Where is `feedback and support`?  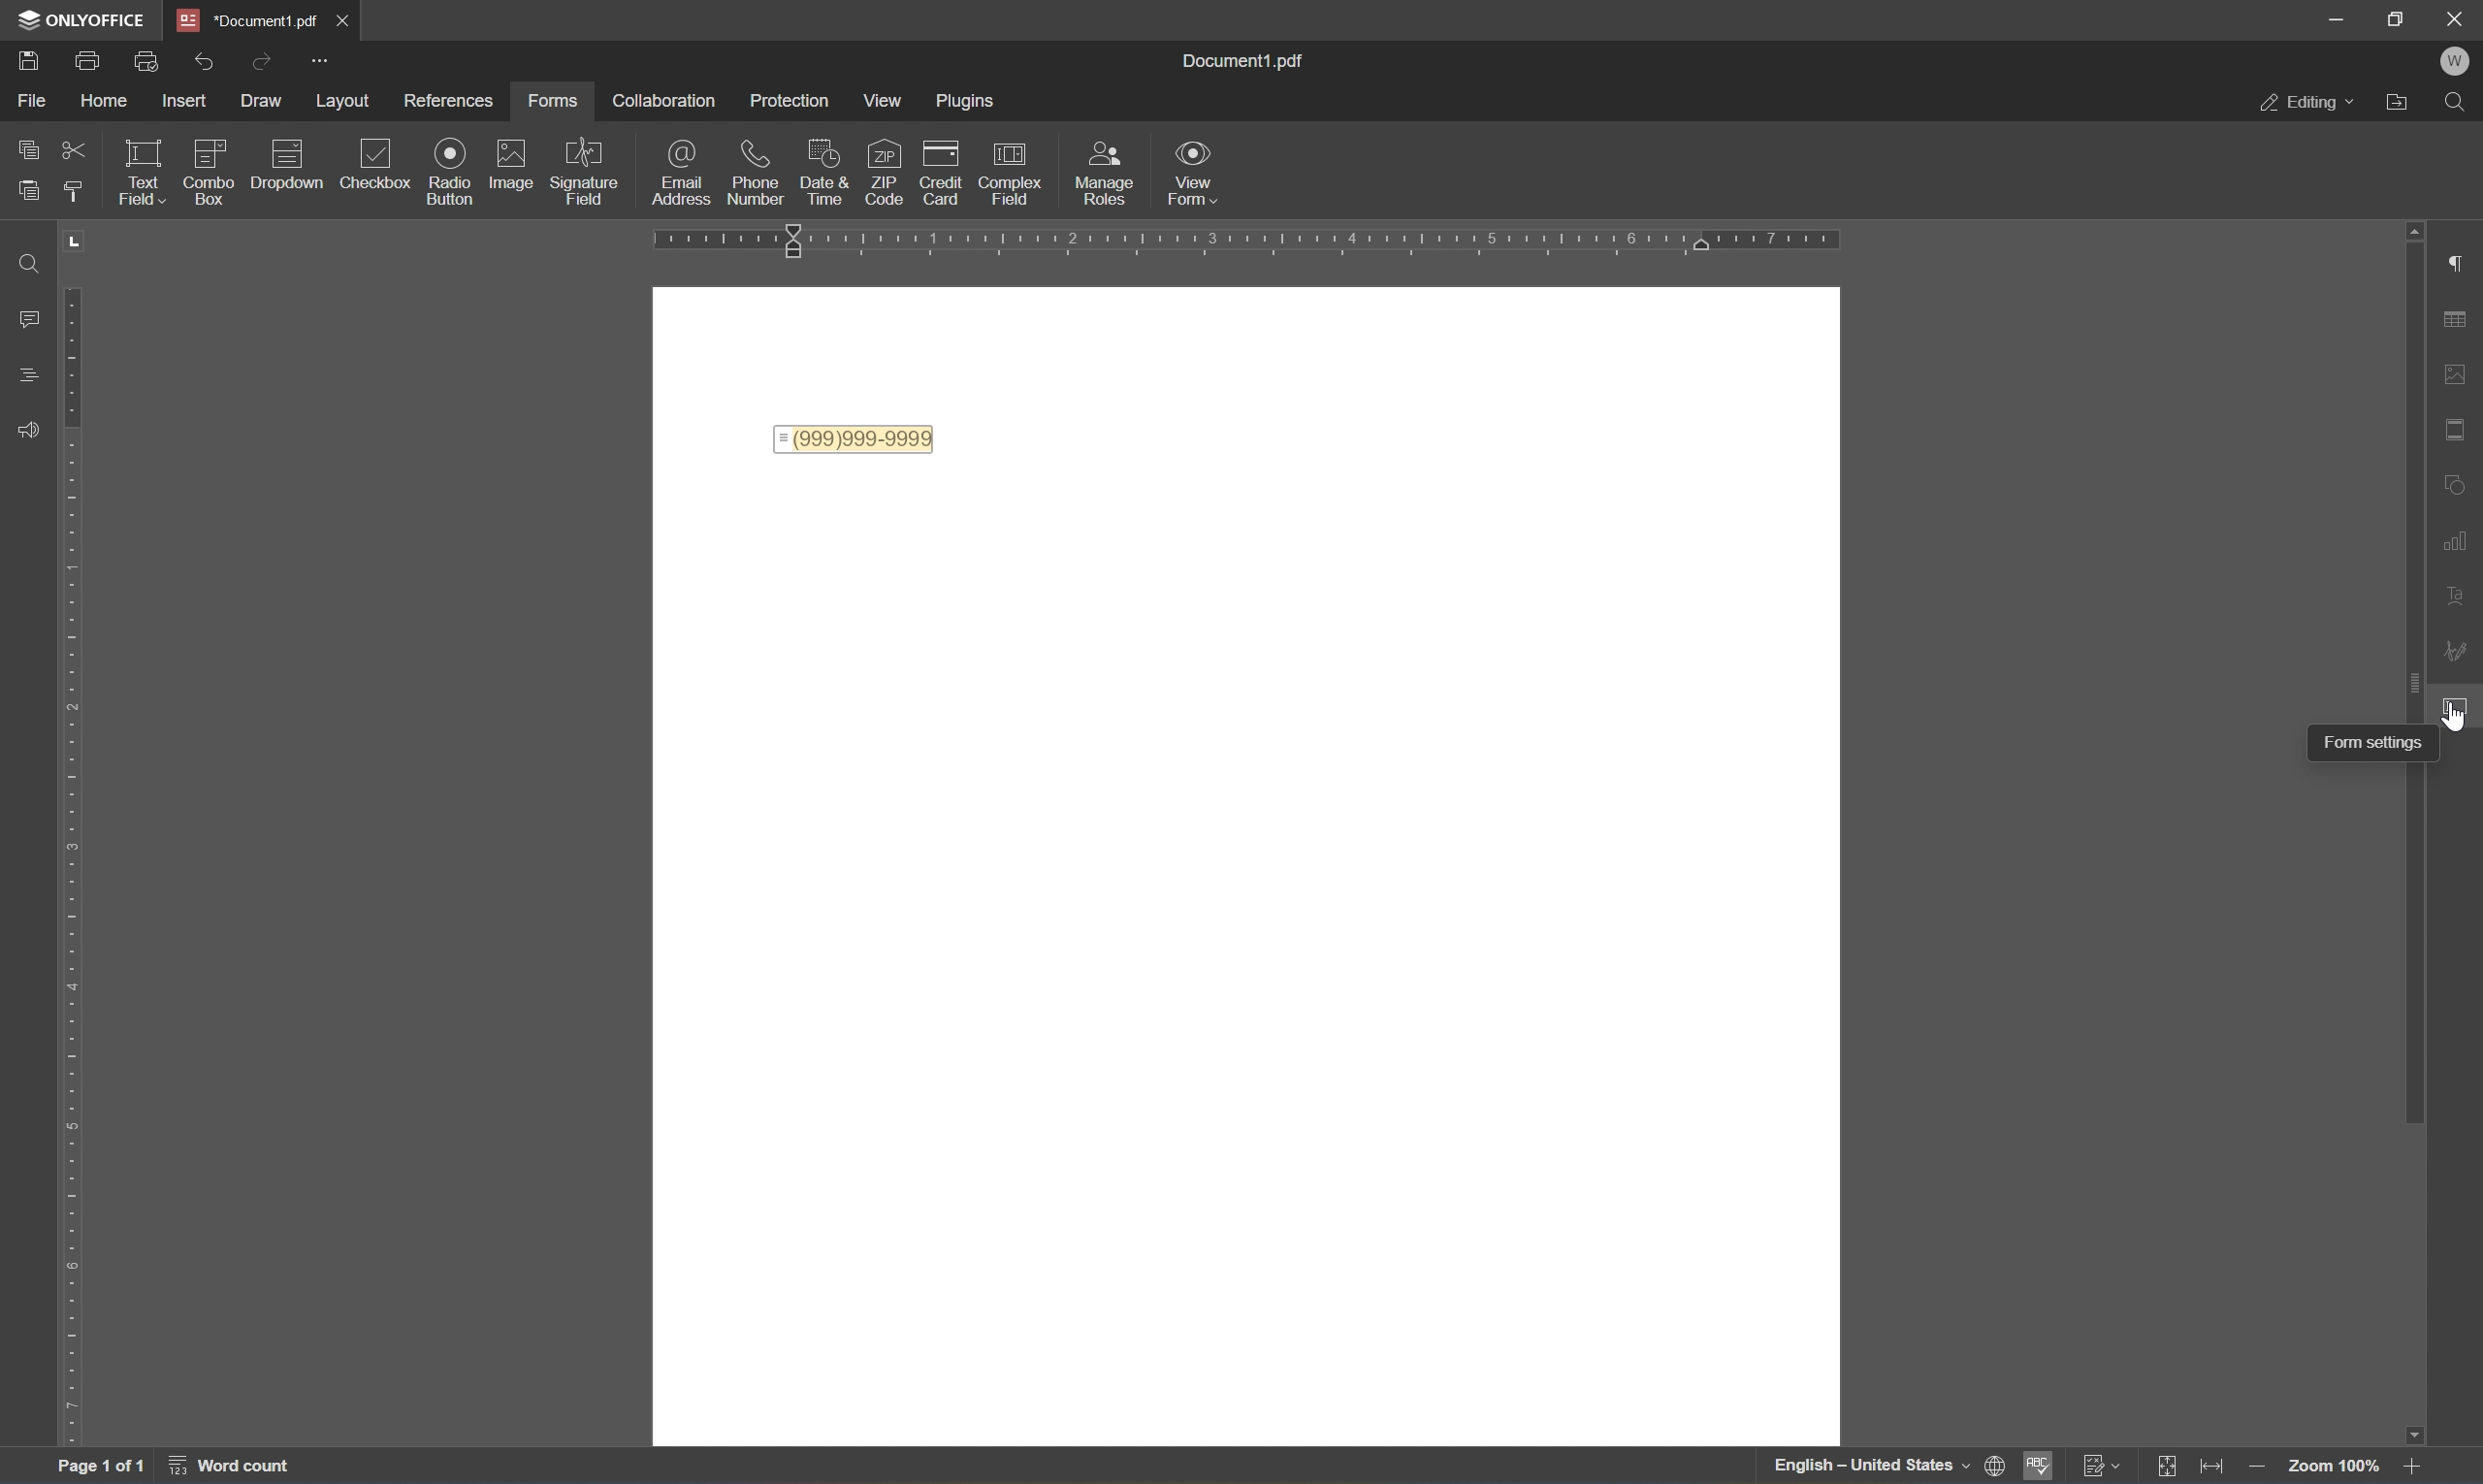
feedback and support is located at coordinates (27, 424).